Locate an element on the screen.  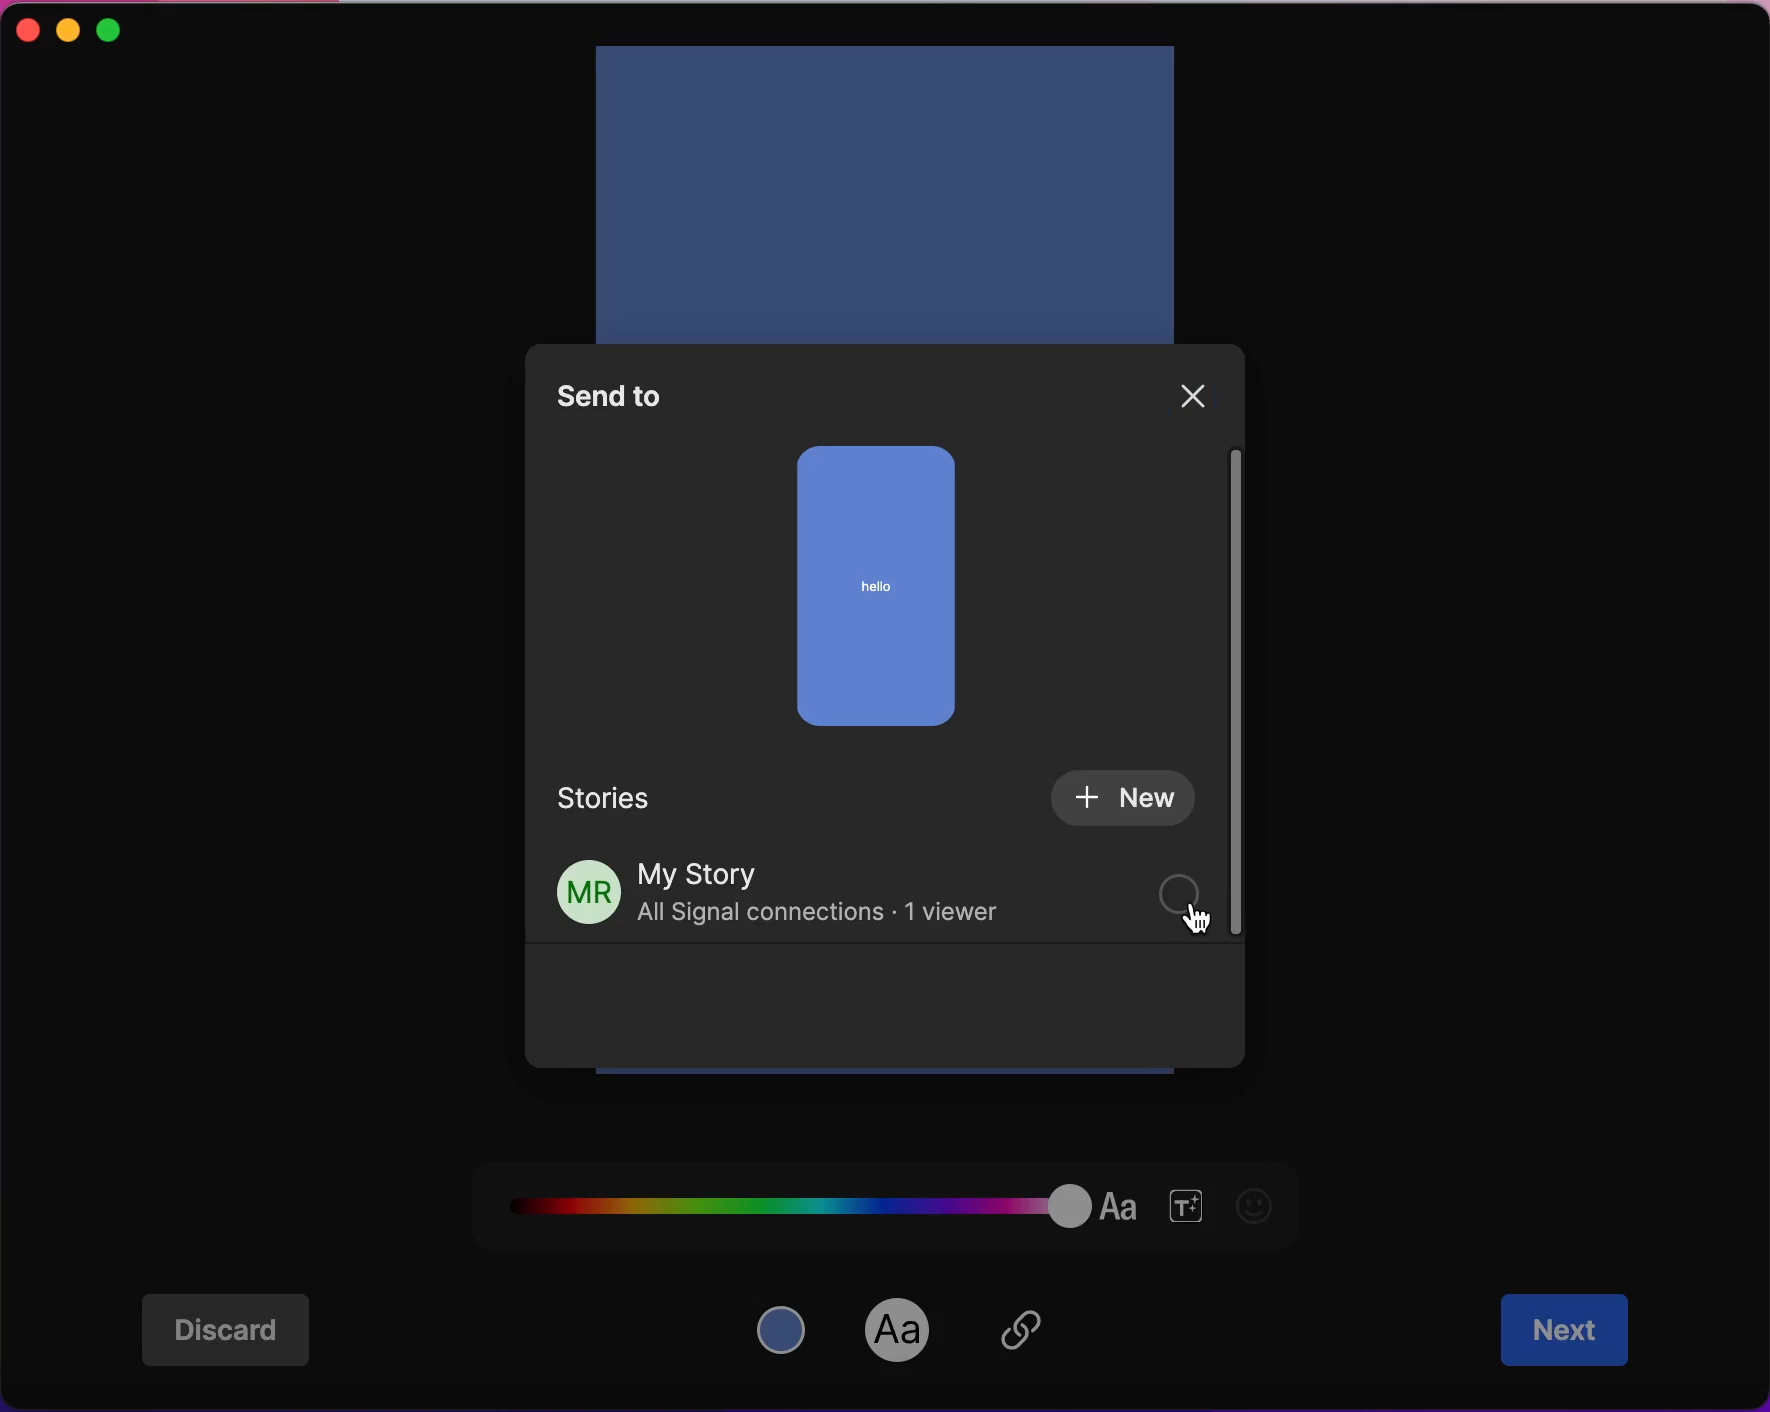
discard is located at coordinates (237, 1332).